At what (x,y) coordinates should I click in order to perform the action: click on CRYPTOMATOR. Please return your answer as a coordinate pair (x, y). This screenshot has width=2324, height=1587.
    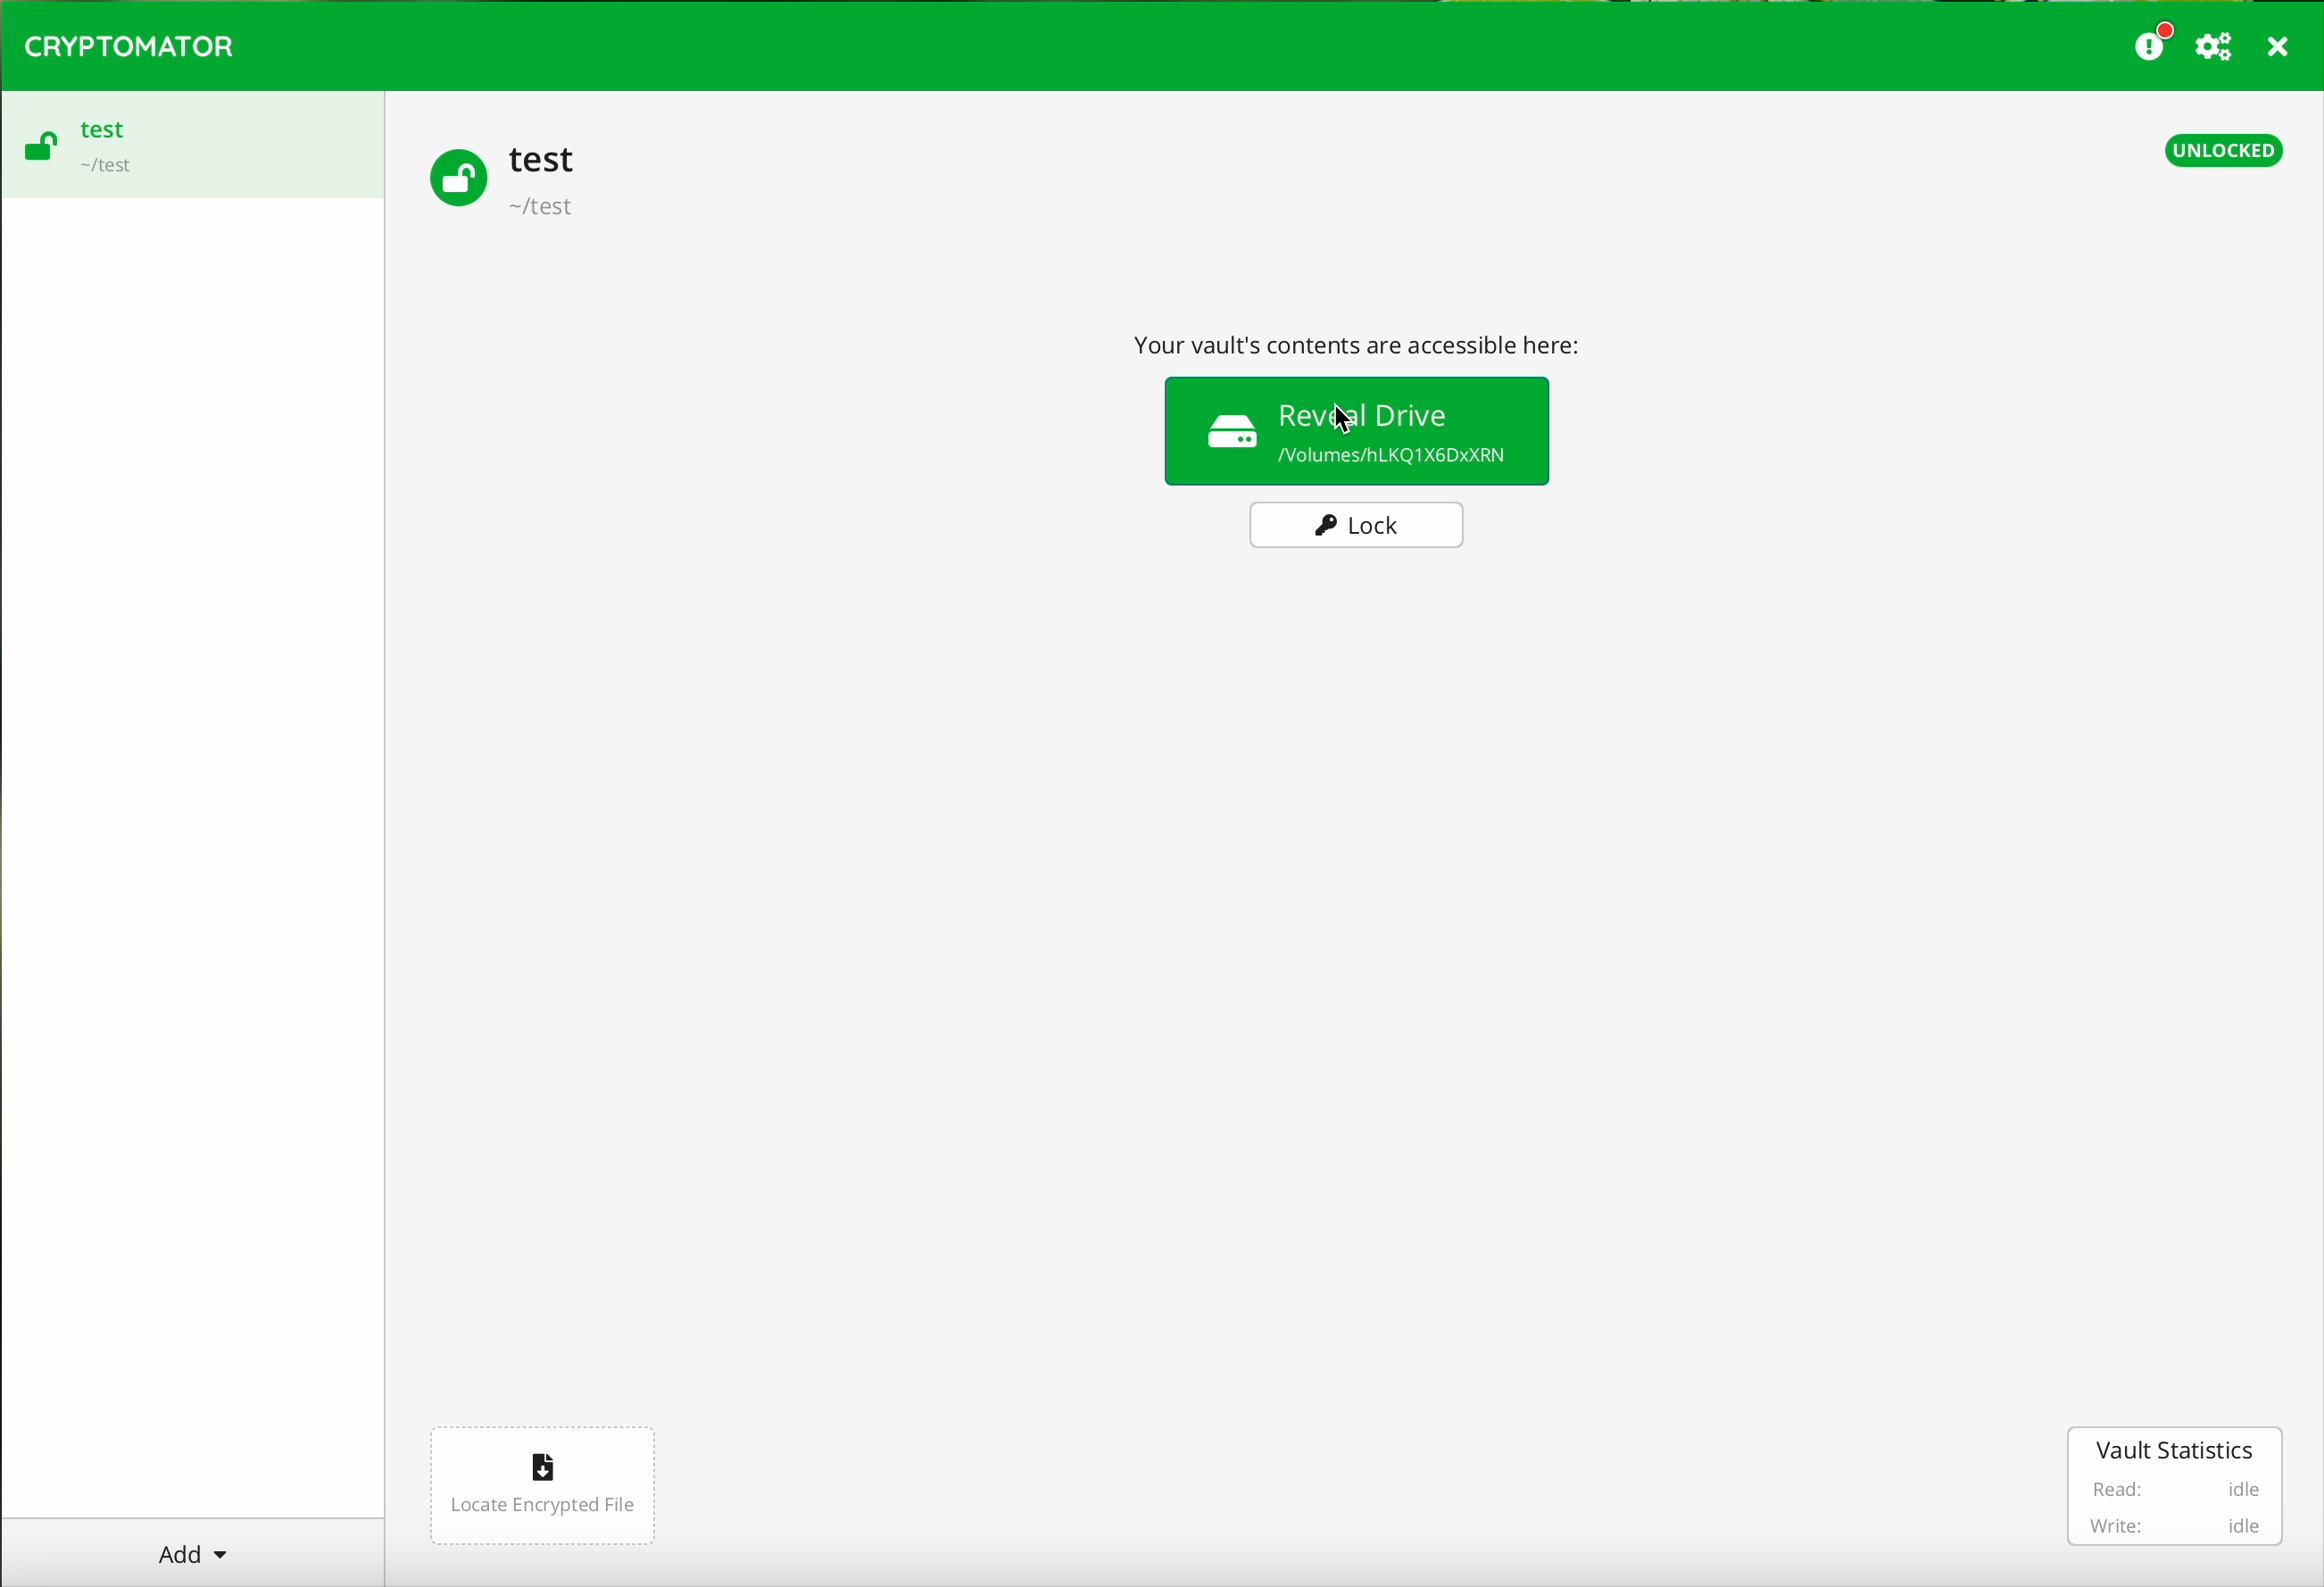
    Looking at the image, I should click on (129, 43).